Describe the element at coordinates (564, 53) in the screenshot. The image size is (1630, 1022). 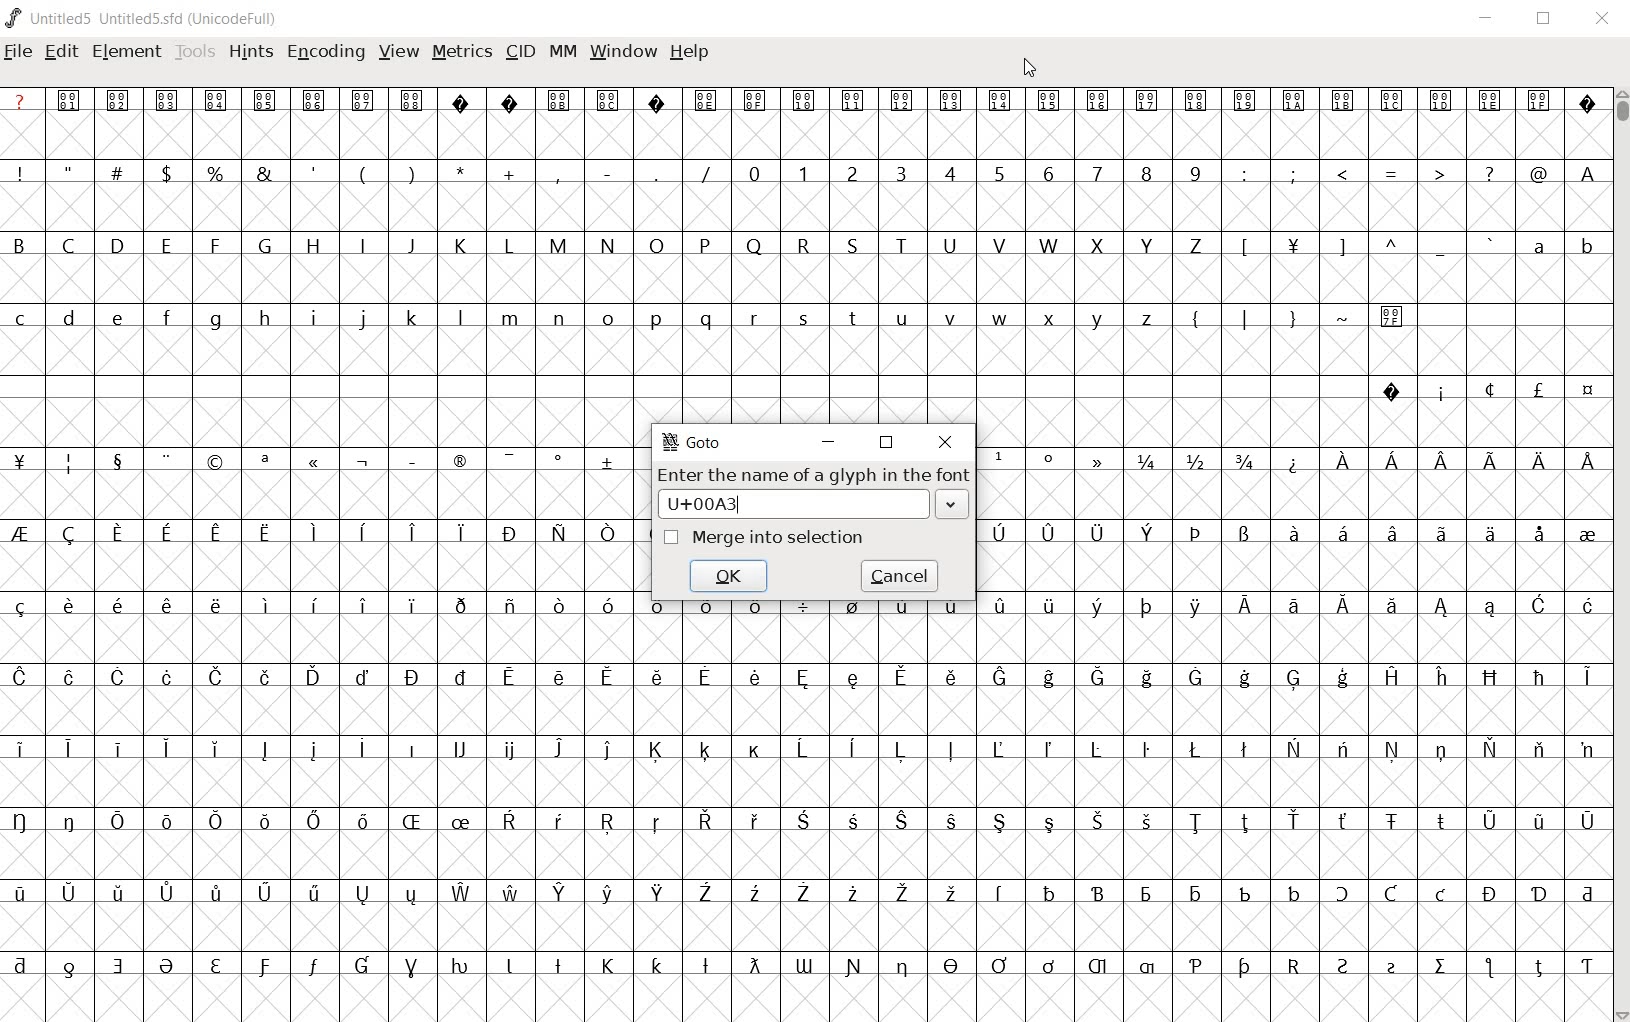
I see `MM` at that location.